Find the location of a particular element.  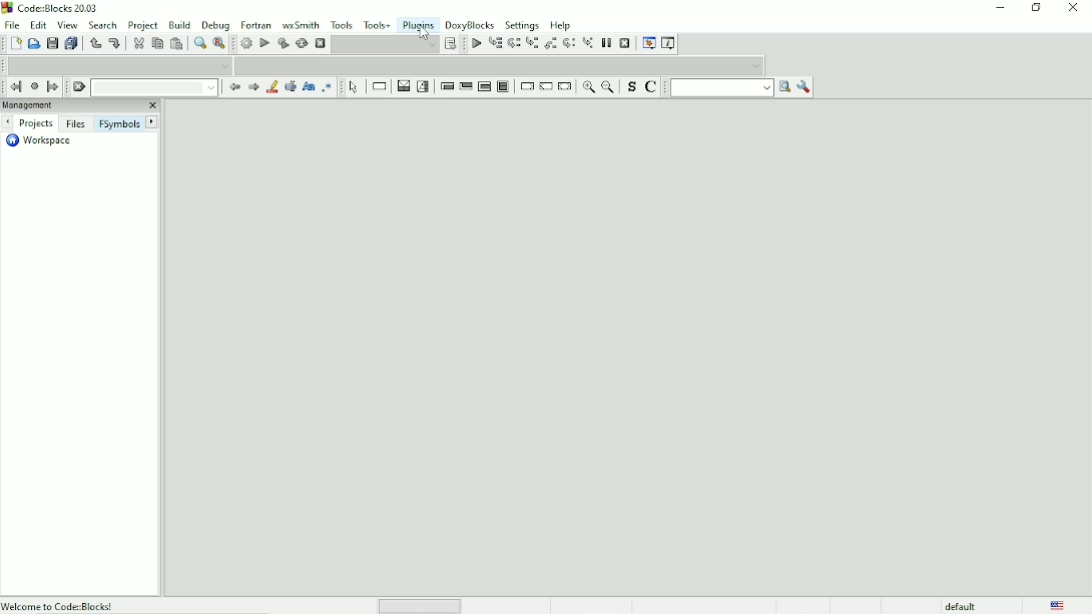

Show options window is located at coordinates (804, 87).